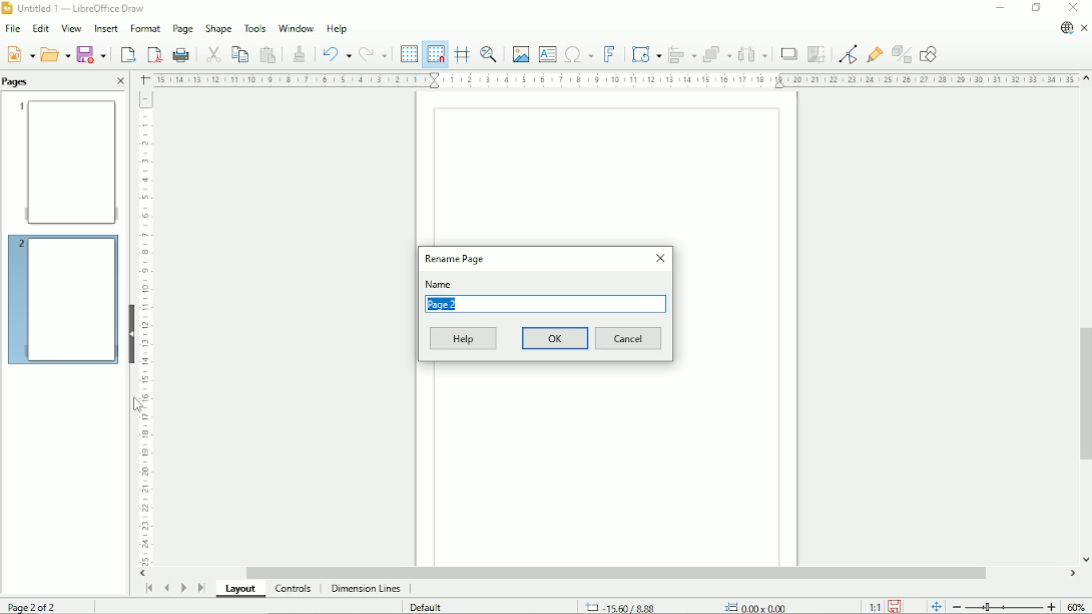 This screenshot has height=614, width=1092. What do you see at coordinates (935, 605) in the screenshot?
I see `Fit page to current window` at bounding box center [935, 605].